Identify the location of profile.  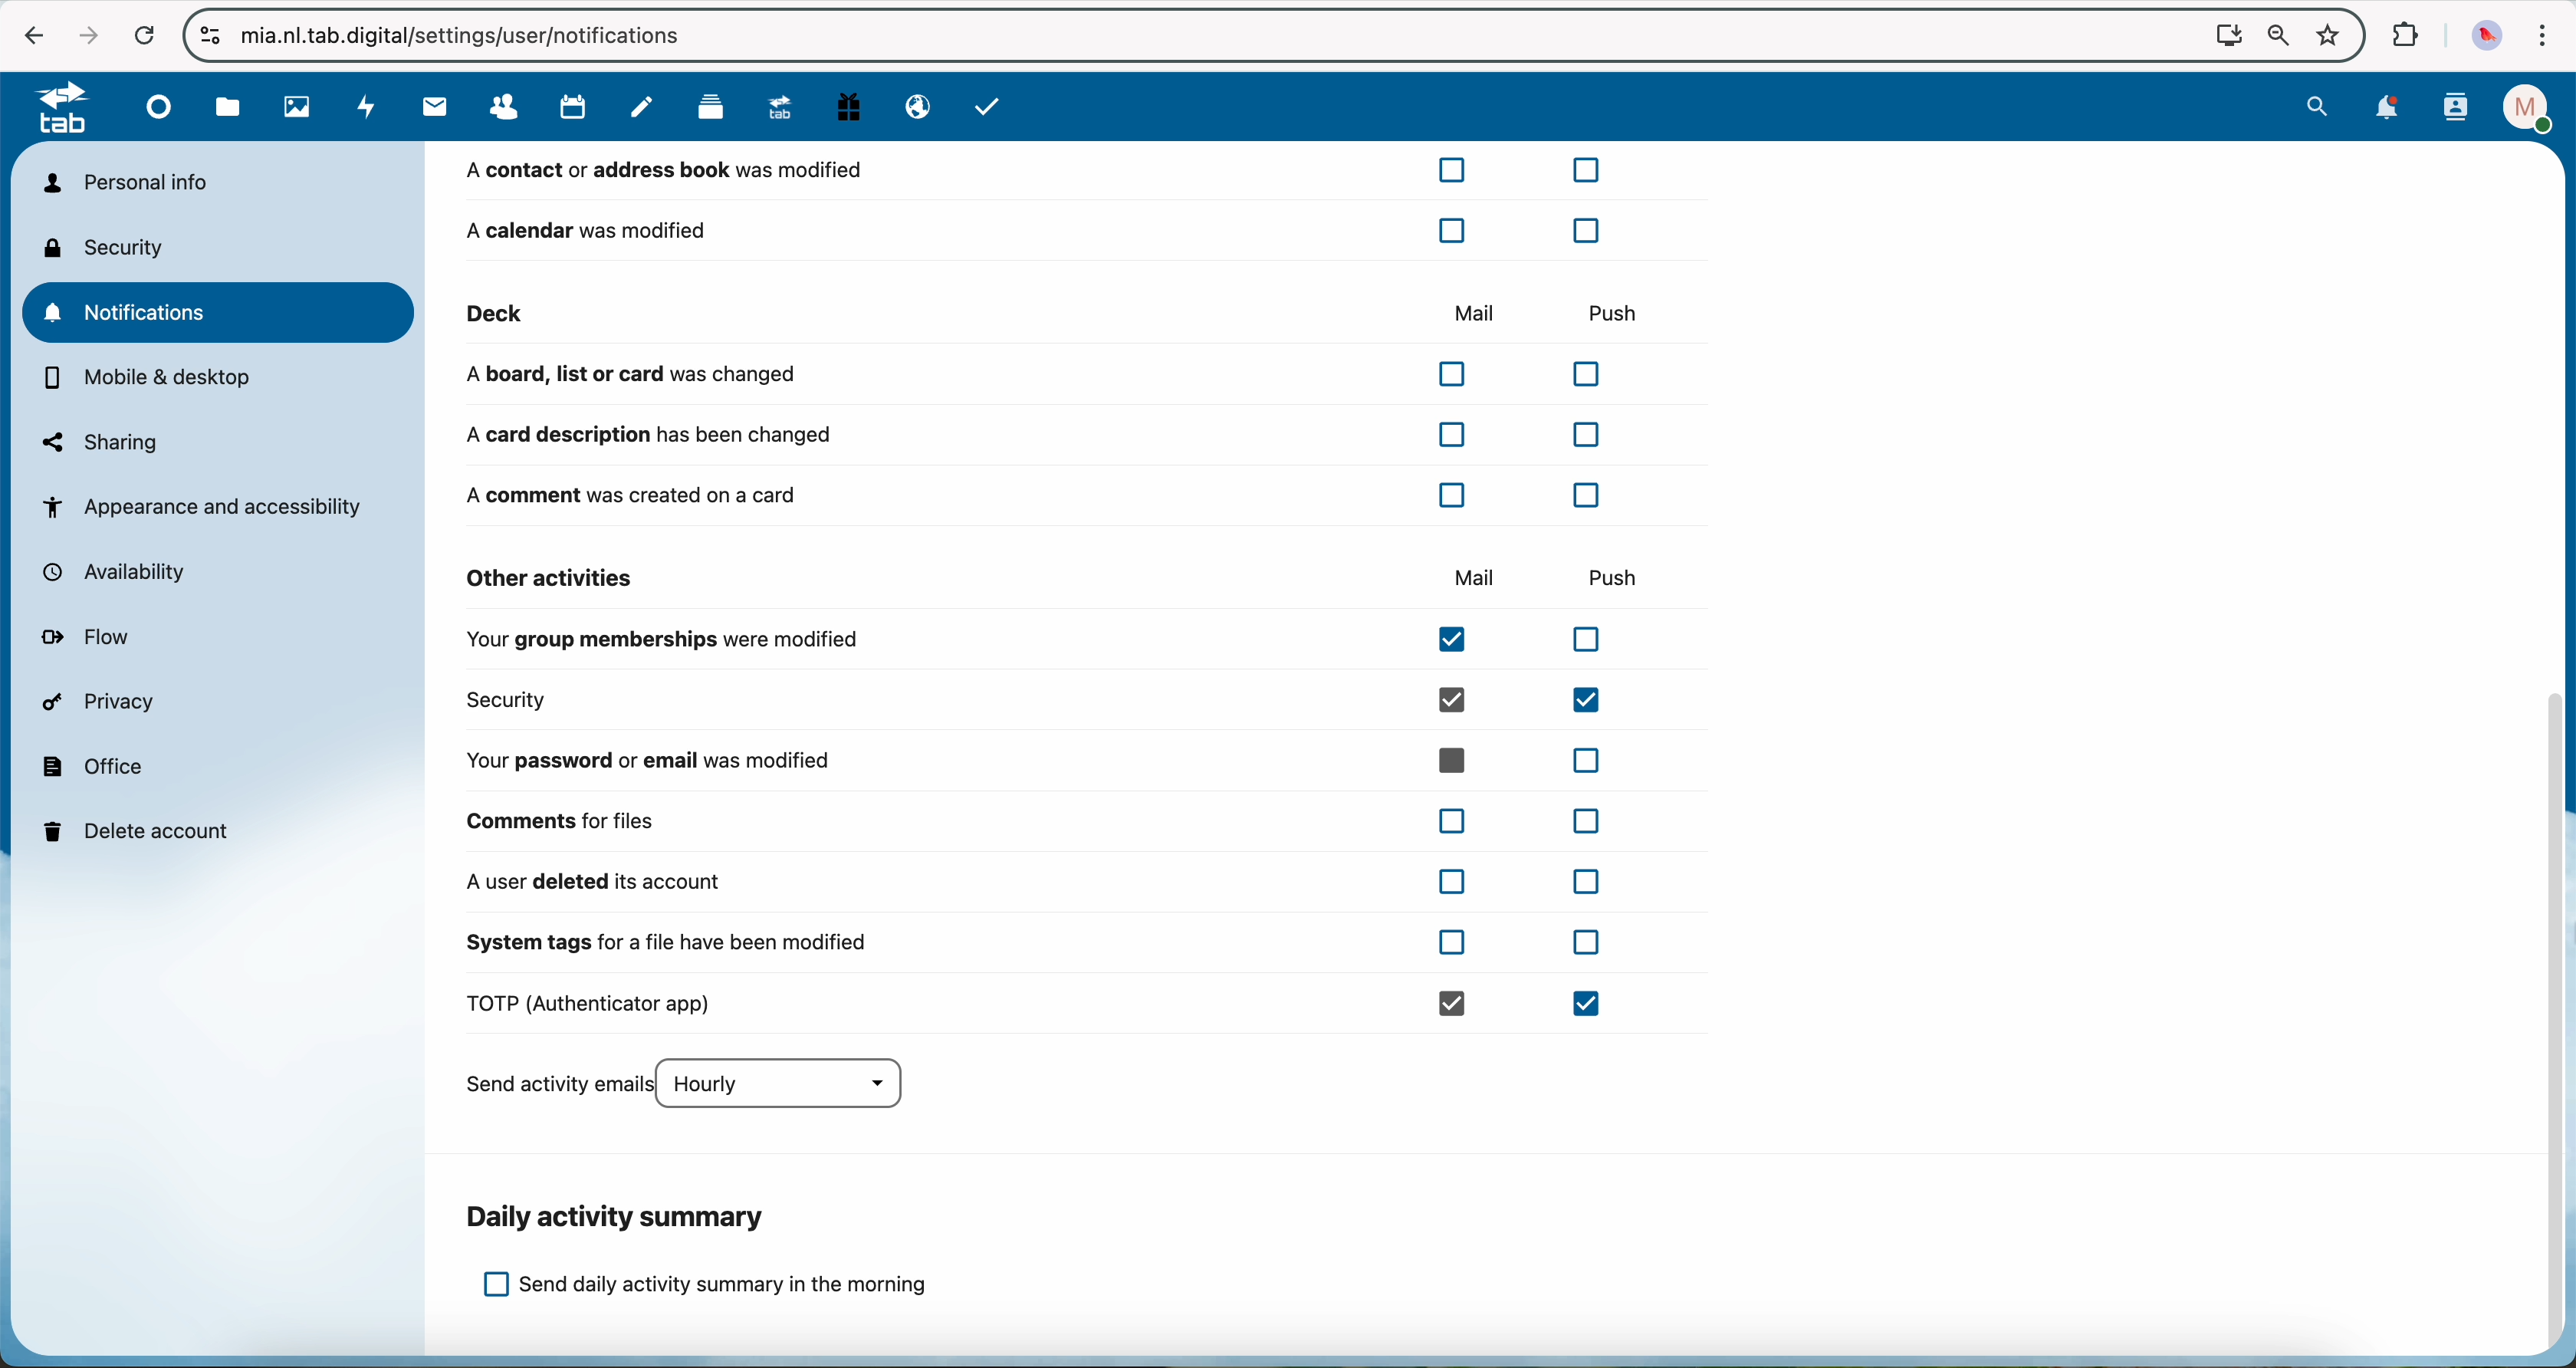
(2521, 108).